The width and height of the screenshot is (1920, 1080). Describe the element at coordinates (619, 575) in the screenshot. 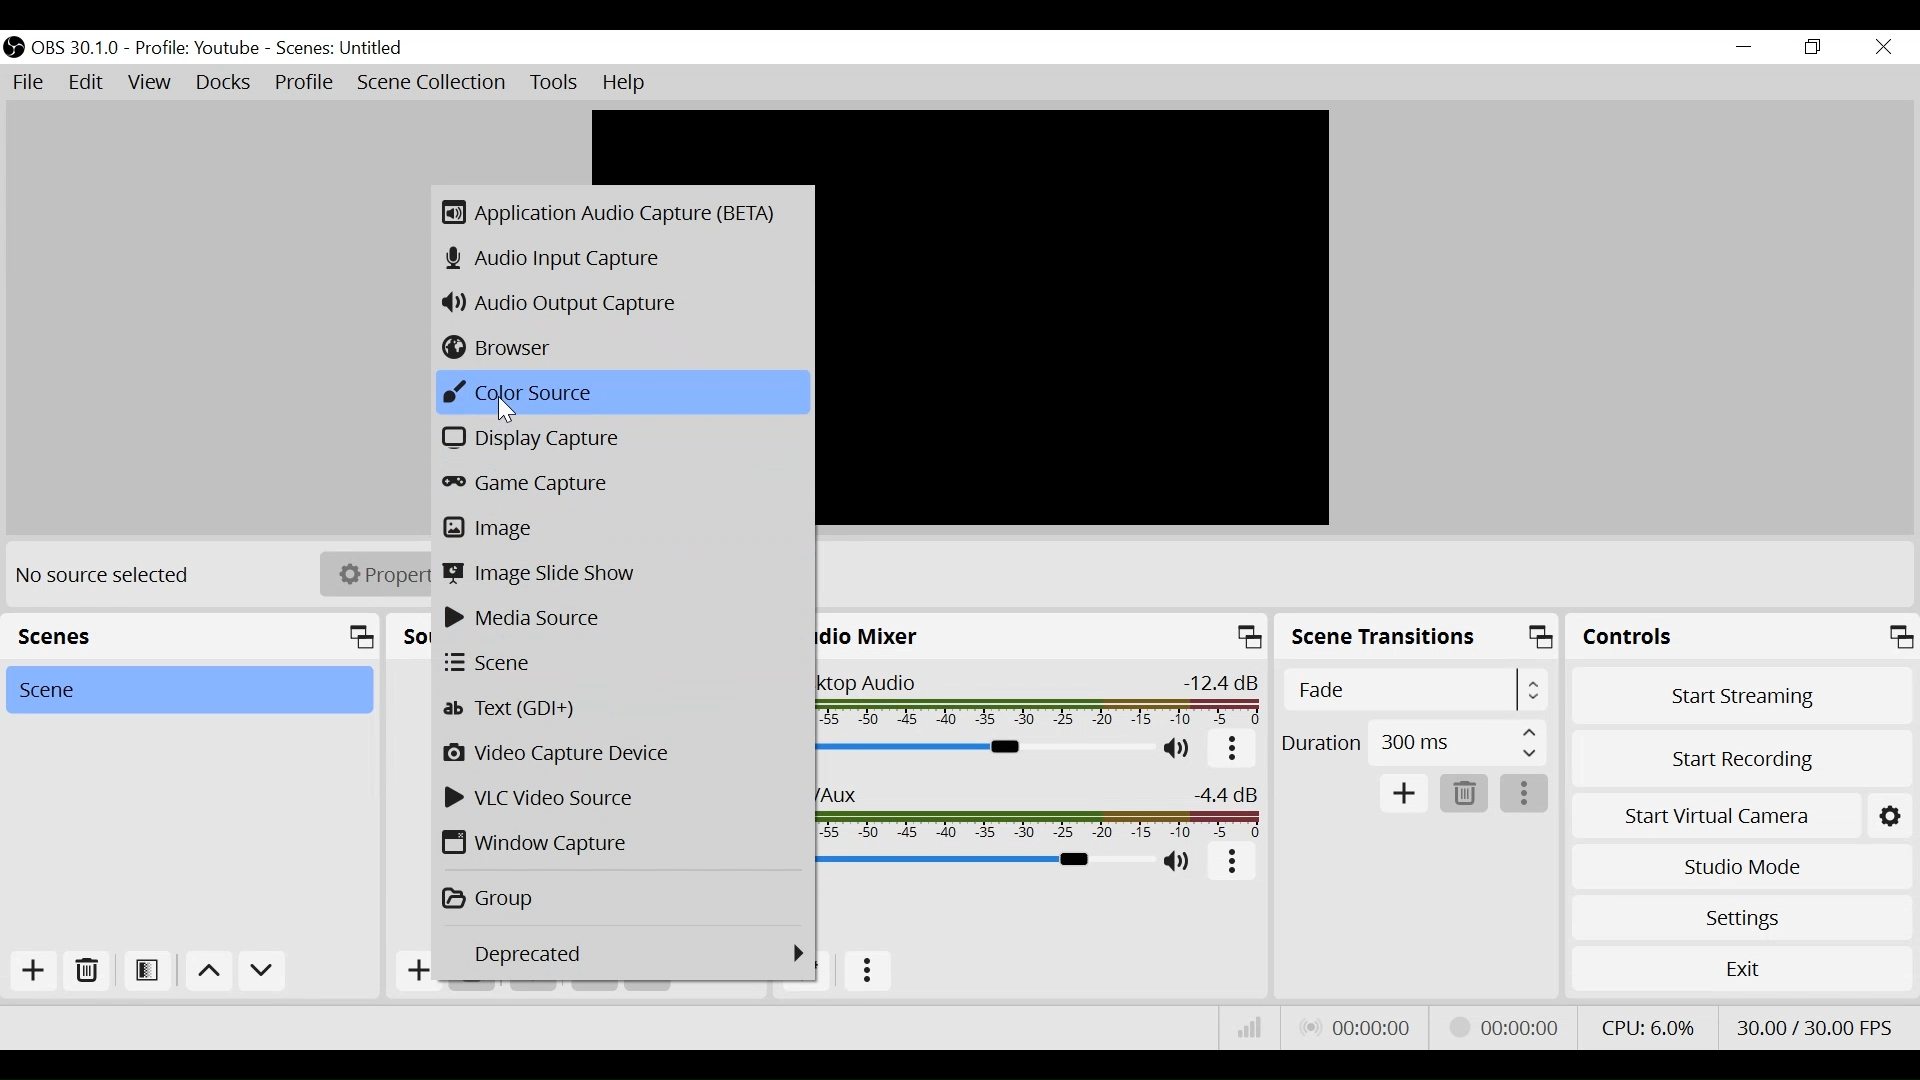

I see `Image Slide Show` at that location.